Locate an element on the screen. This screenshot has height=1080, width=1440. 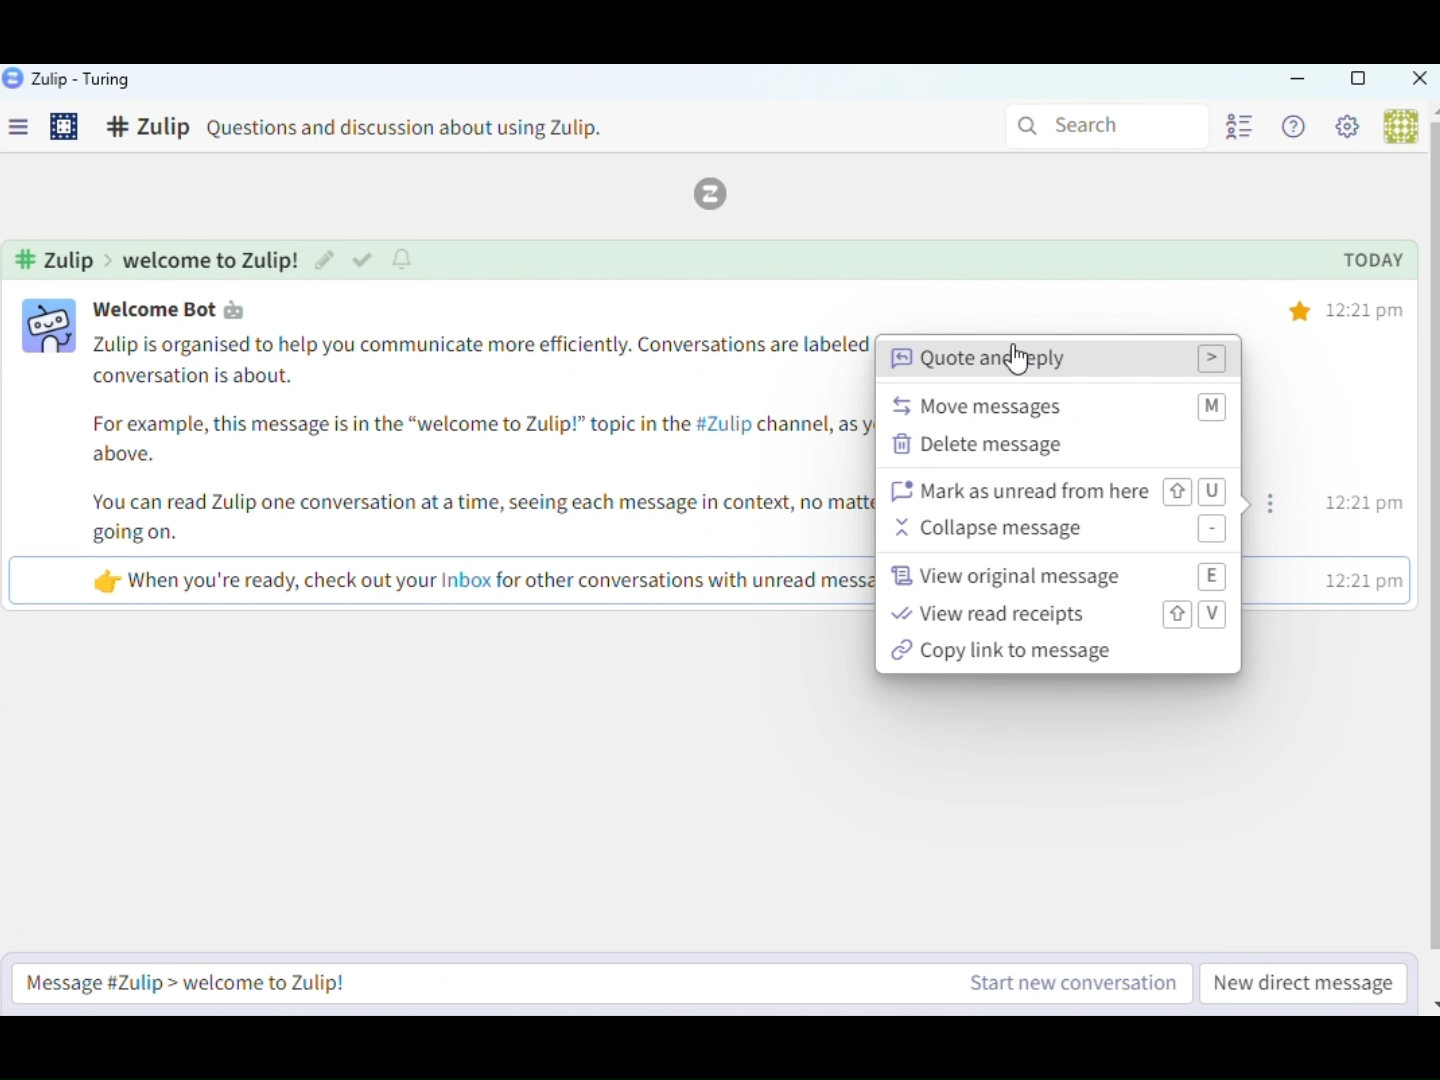
Zulip is located at coordinates (722, 194).